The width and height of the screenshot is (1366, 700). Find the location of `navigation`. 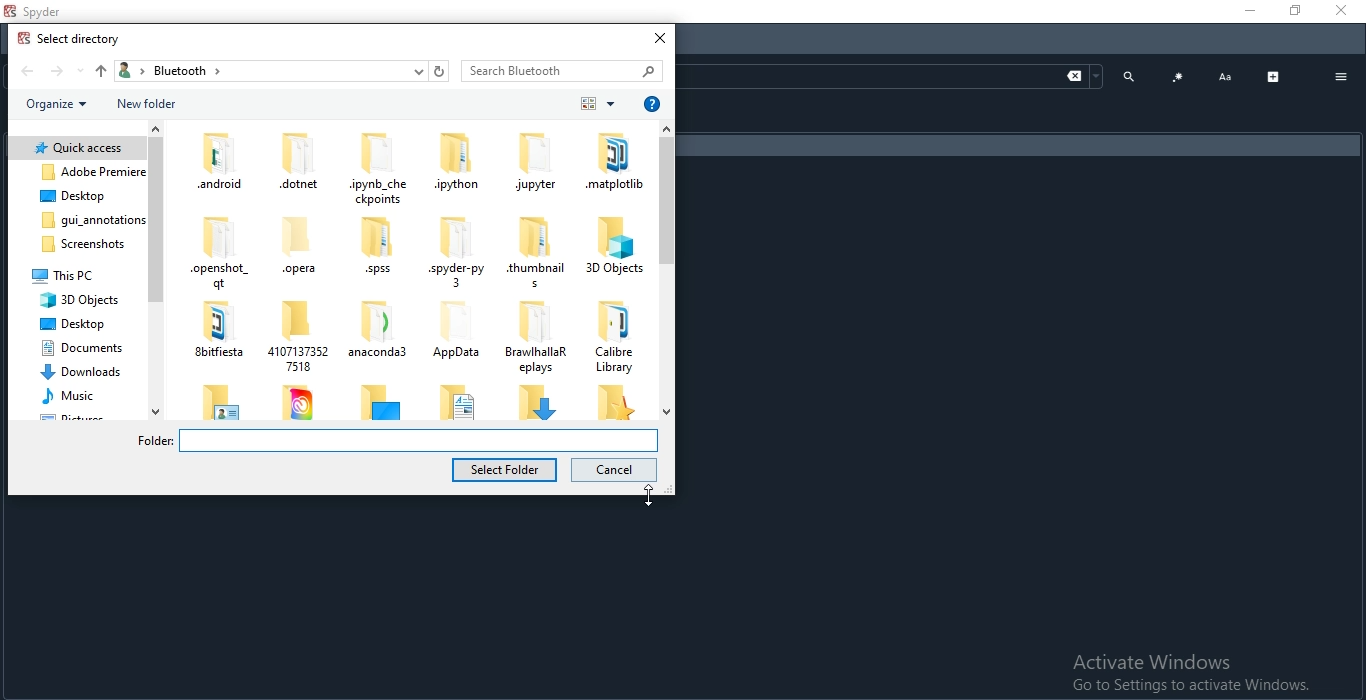

navigation is located at coordinates (156, 268).